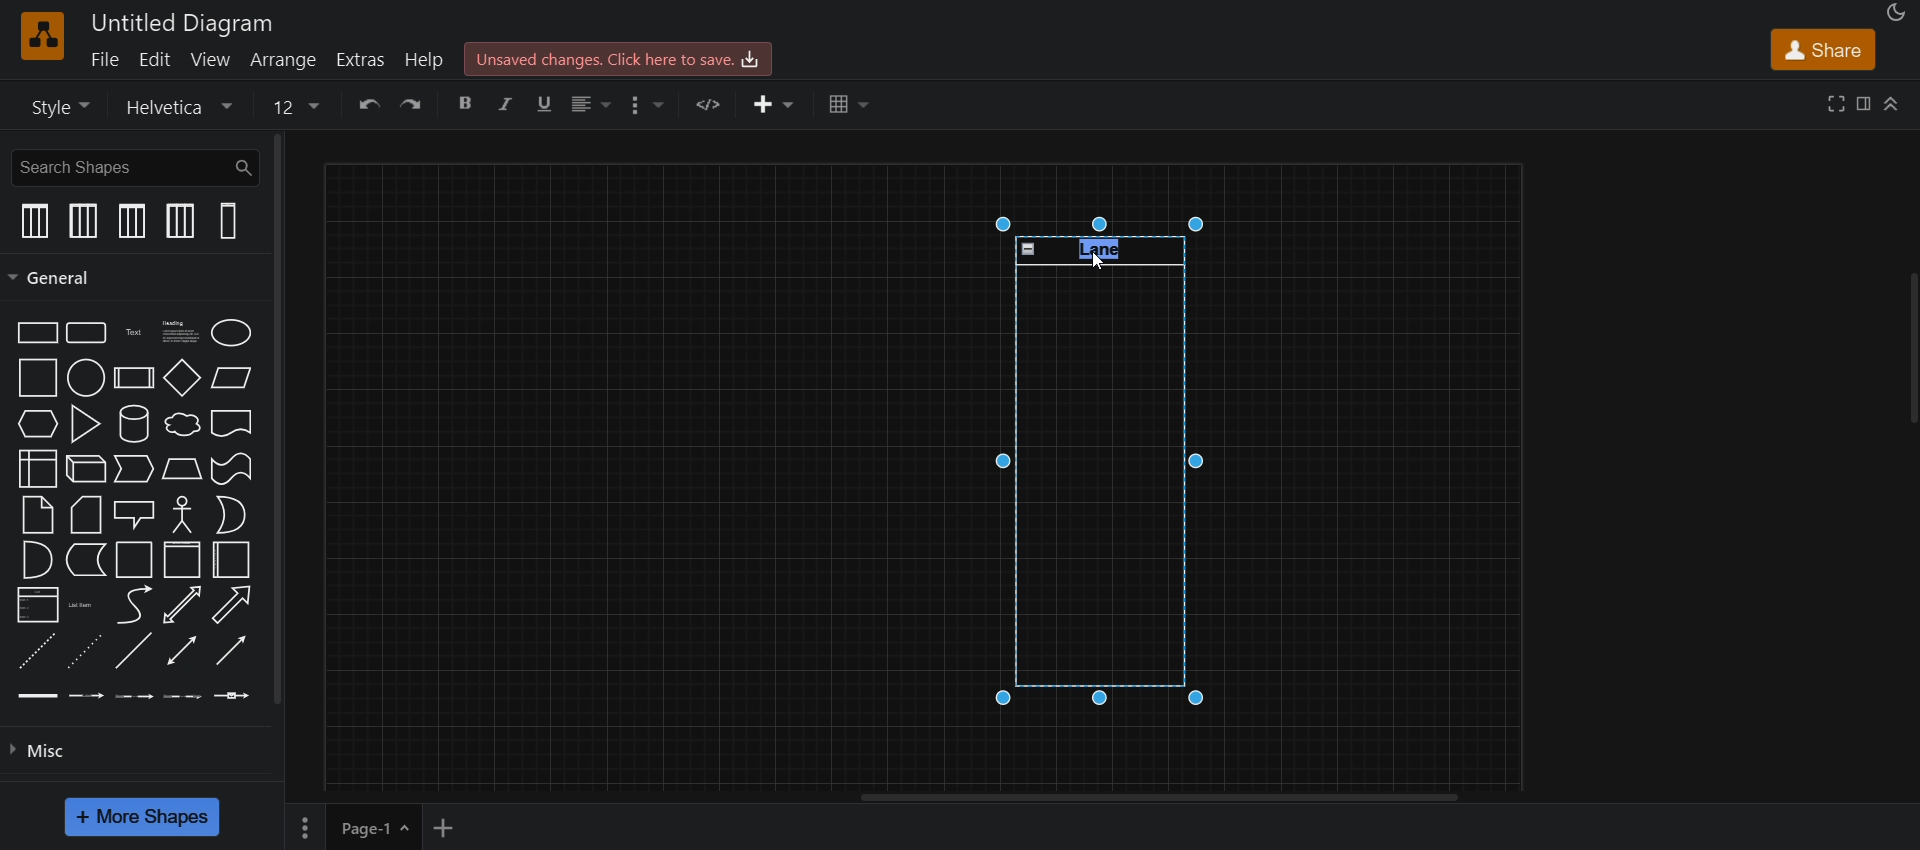 The height and width of the screenshot is (850, 1920). I want to click on internal storage, so click(37, 469).